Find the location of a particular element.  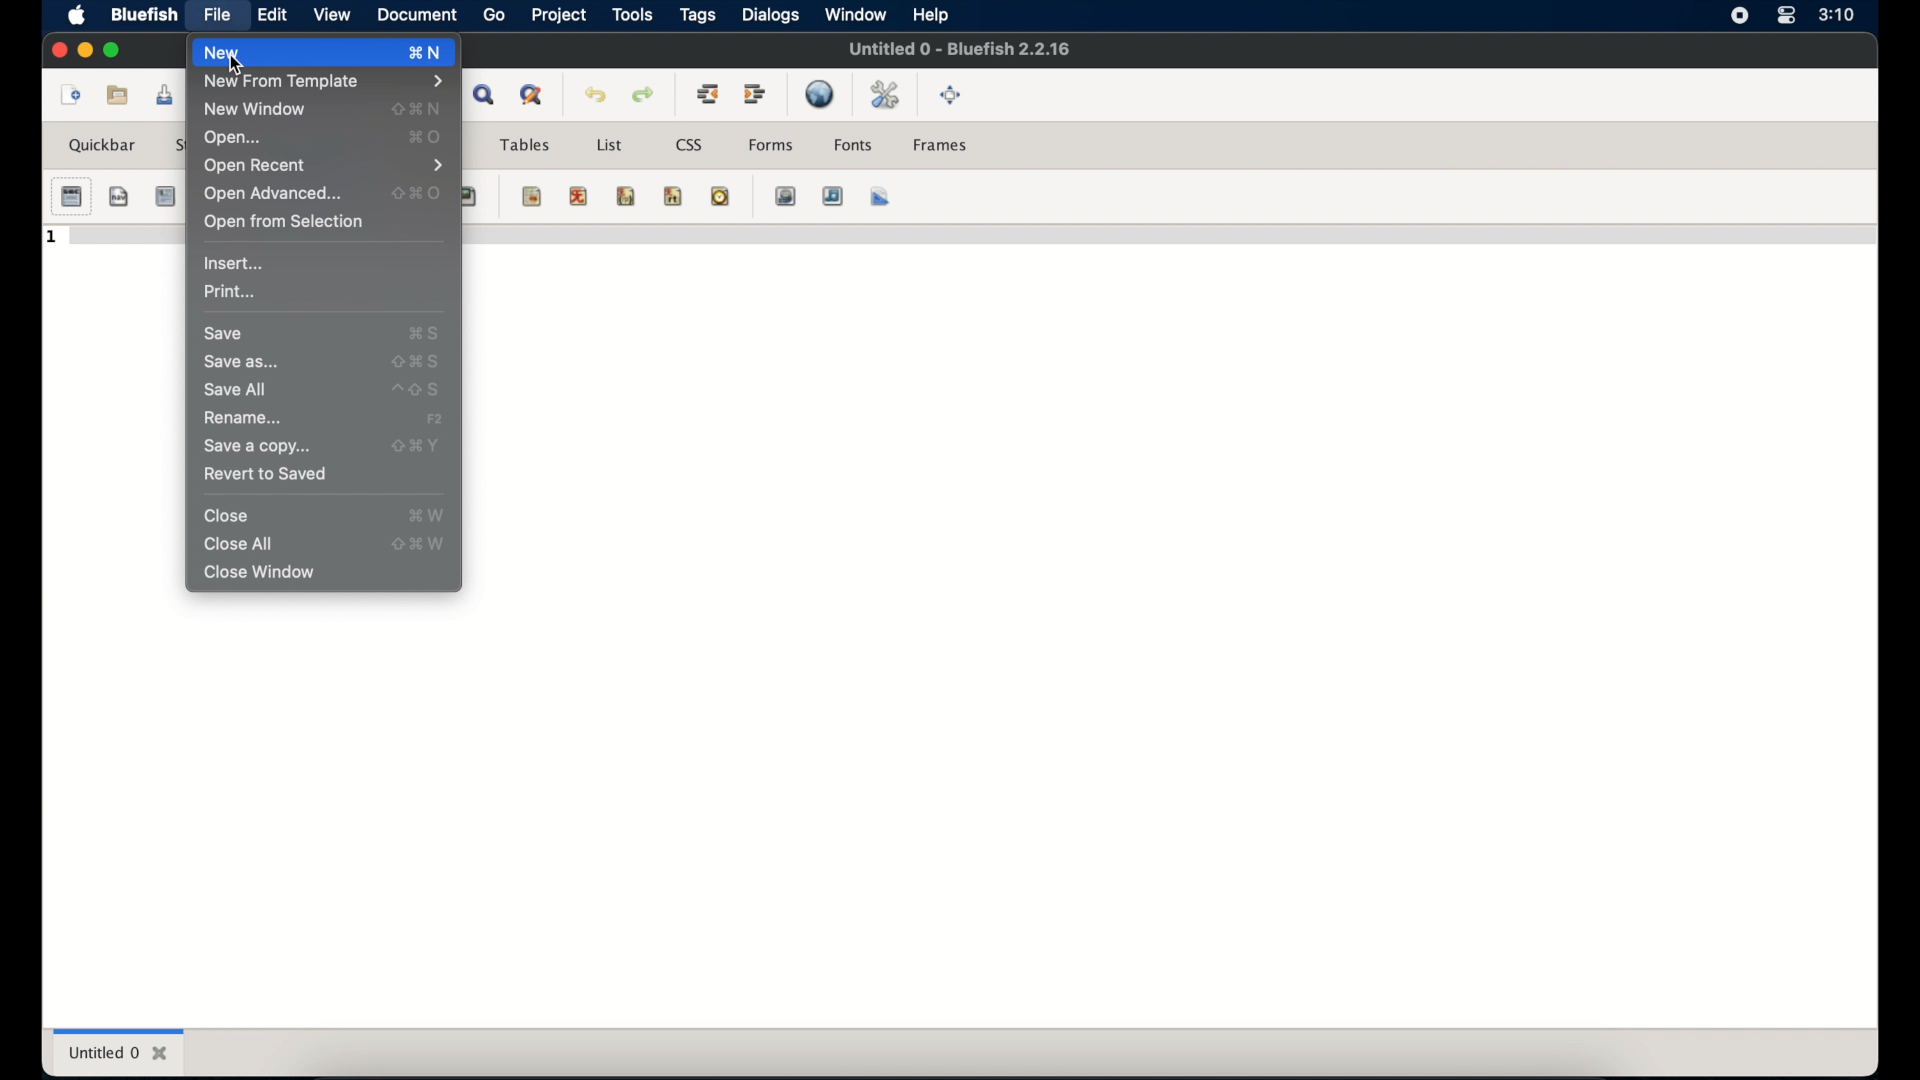

close all shortcut is located at coordinates (420, 543).